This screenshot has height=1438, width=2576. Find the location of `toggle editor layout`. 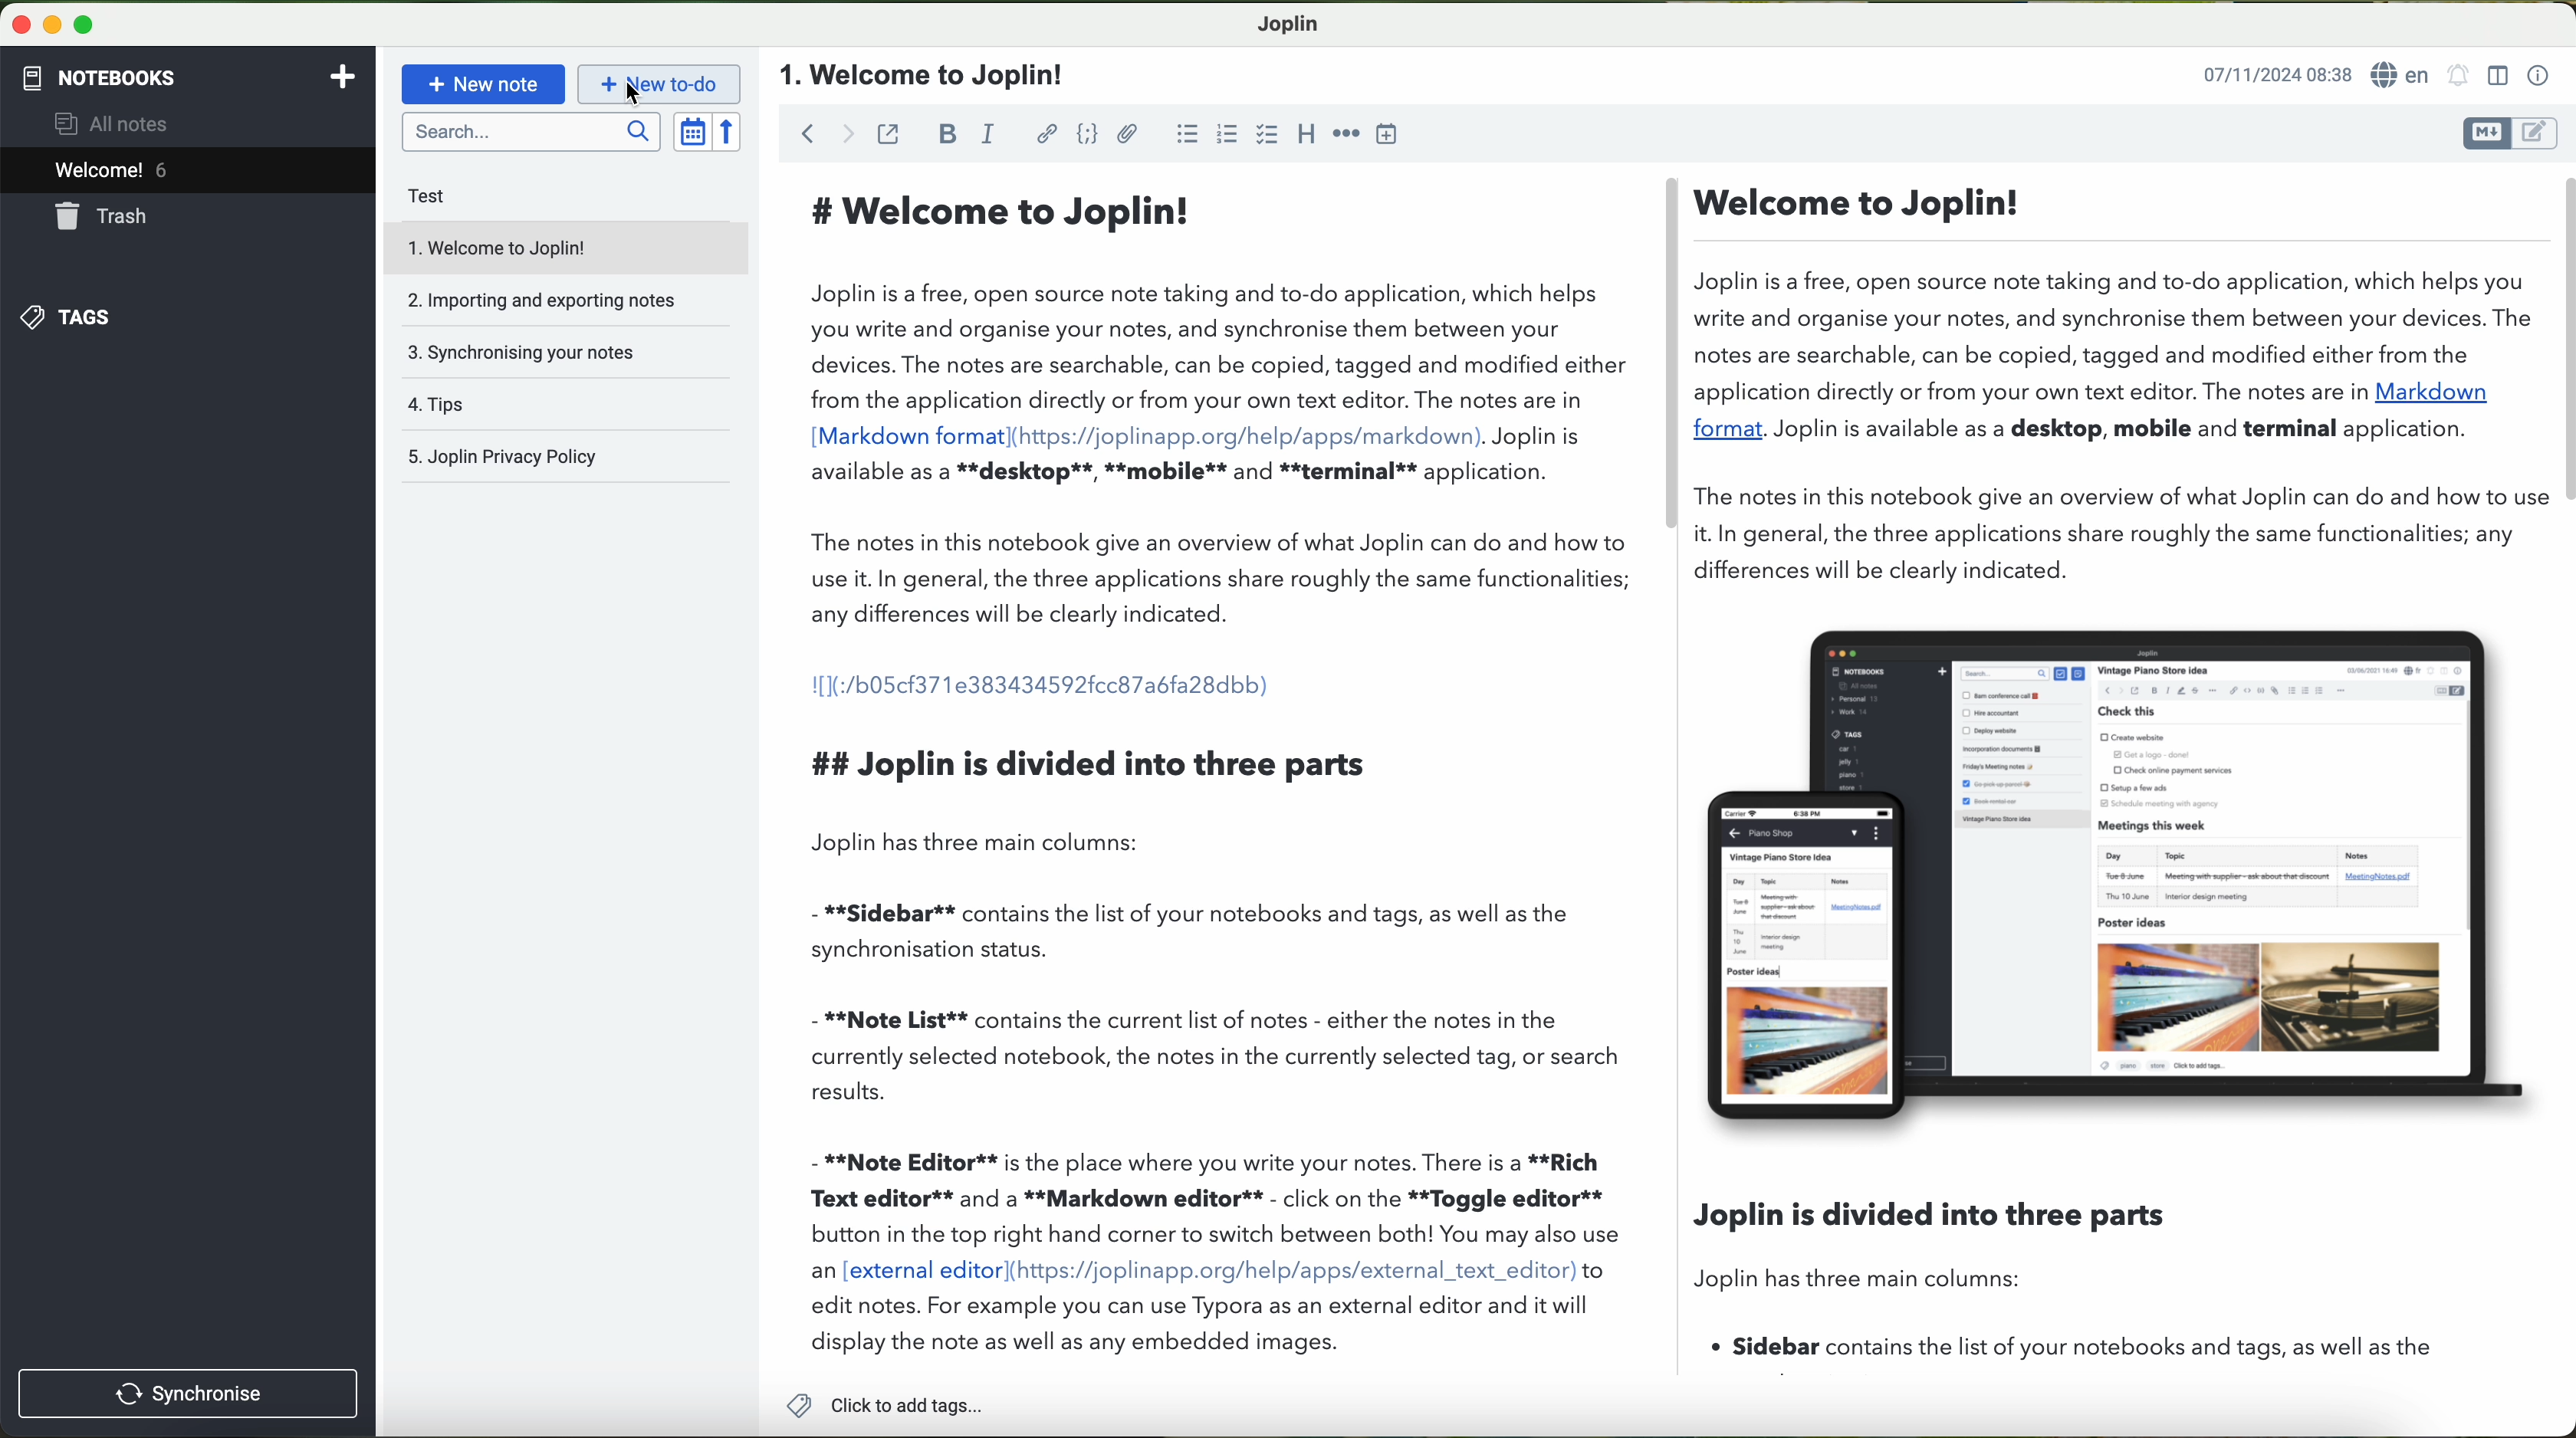

toggle editor layout is located at coordinates (2497, 77).